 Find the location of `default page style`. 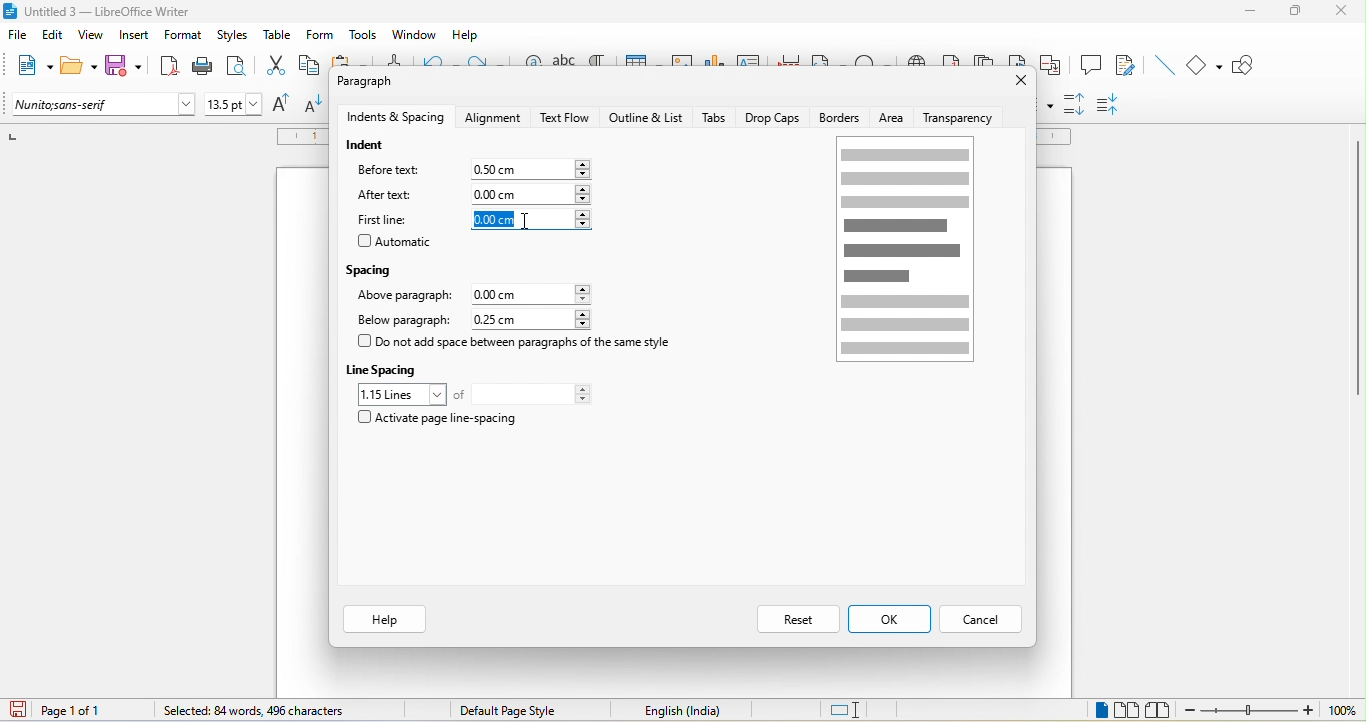

default page style is located at coordinates (511, 711).